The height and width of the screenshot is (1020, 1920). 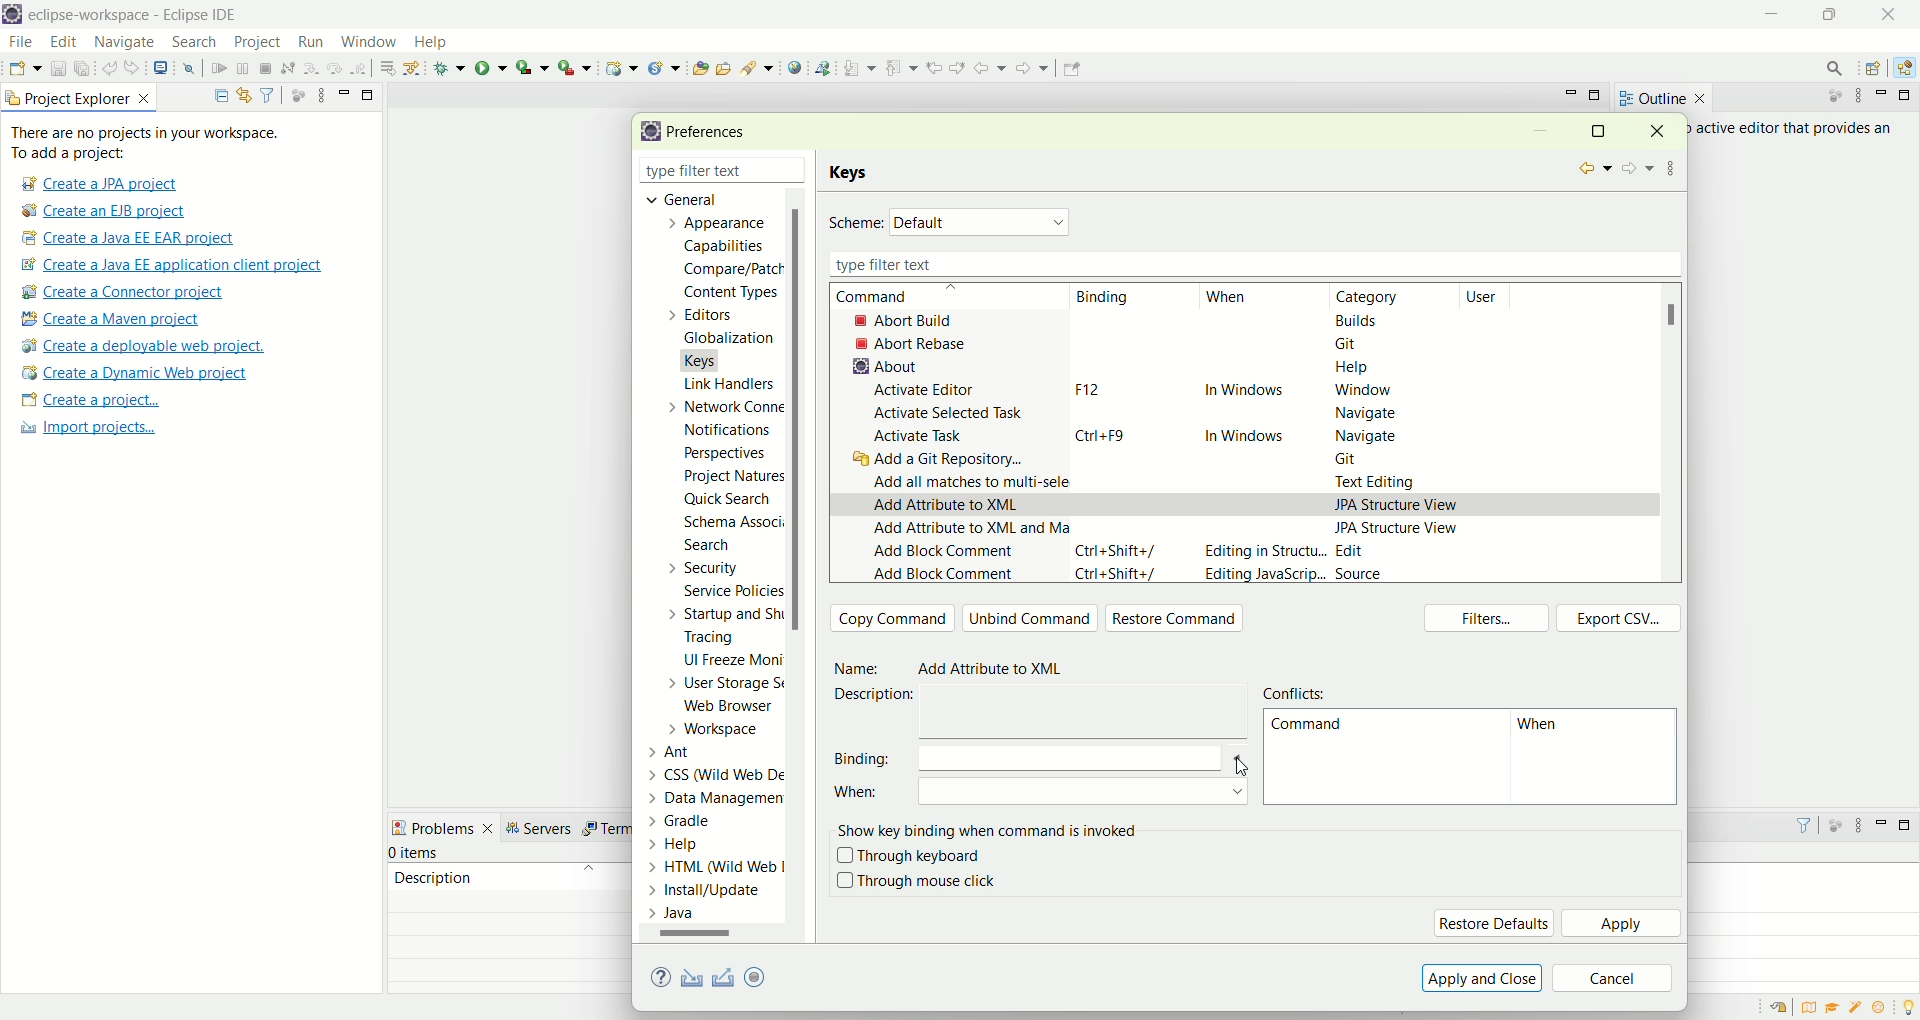 What do you see at coordinates (256, 42) in the screenshot?
I see `project` at bounding box center [256, 42].